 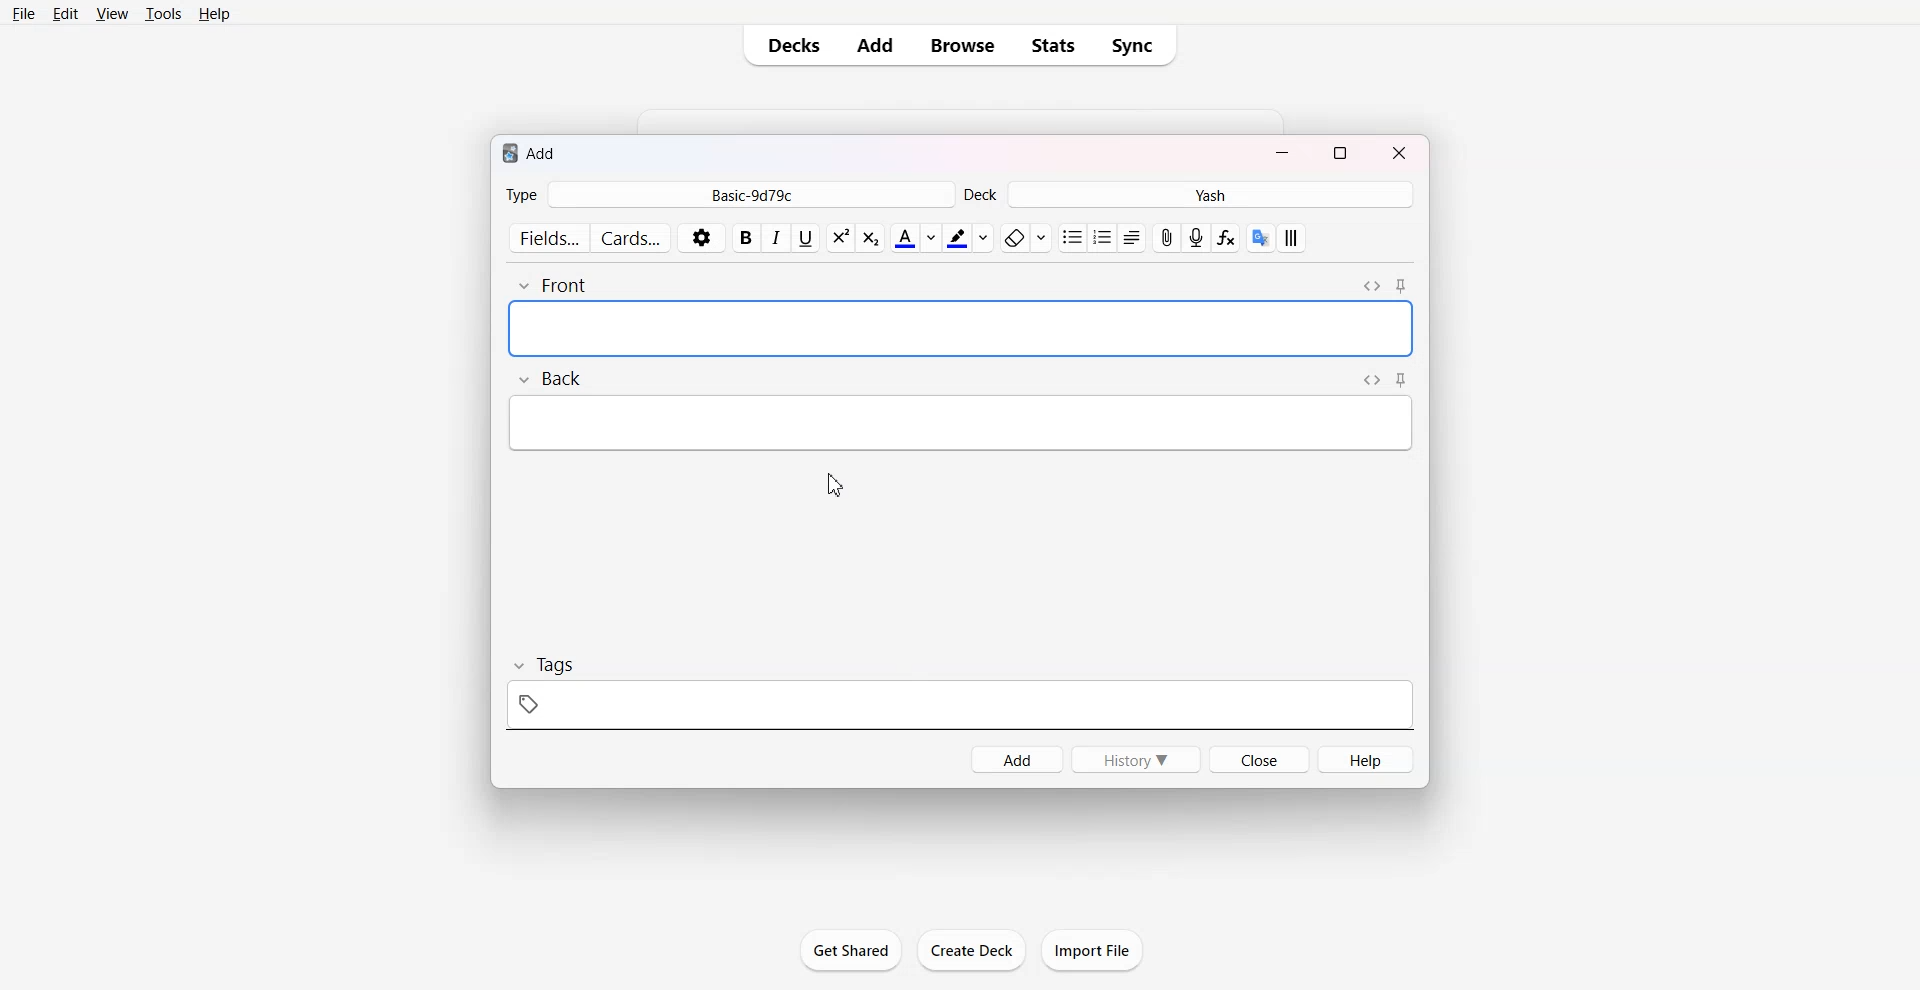 What do you see at coordinates (552, 286) in the screenshot?
I see `Front` at bounding box center [552, 286].